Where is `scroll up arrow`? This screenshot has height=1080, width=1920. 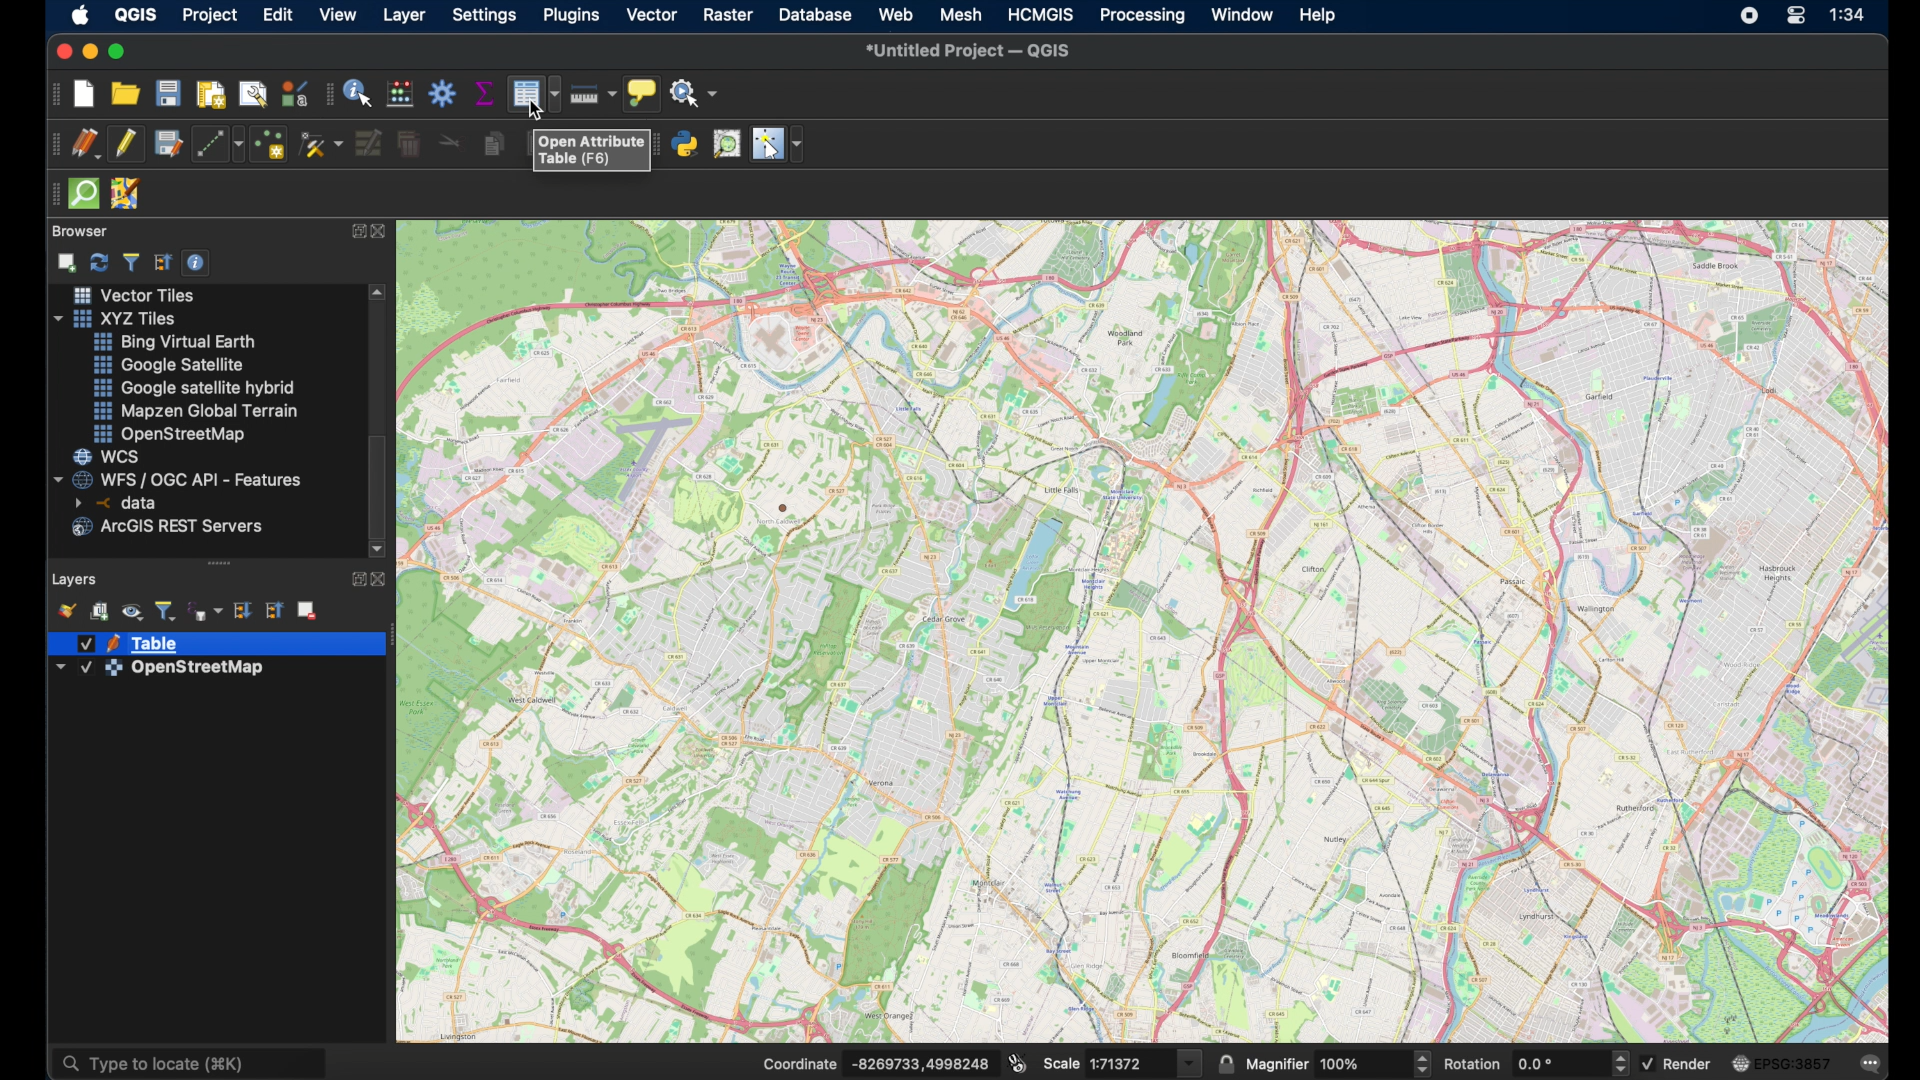 scroll up arrow is located at coordinates (377, 290).